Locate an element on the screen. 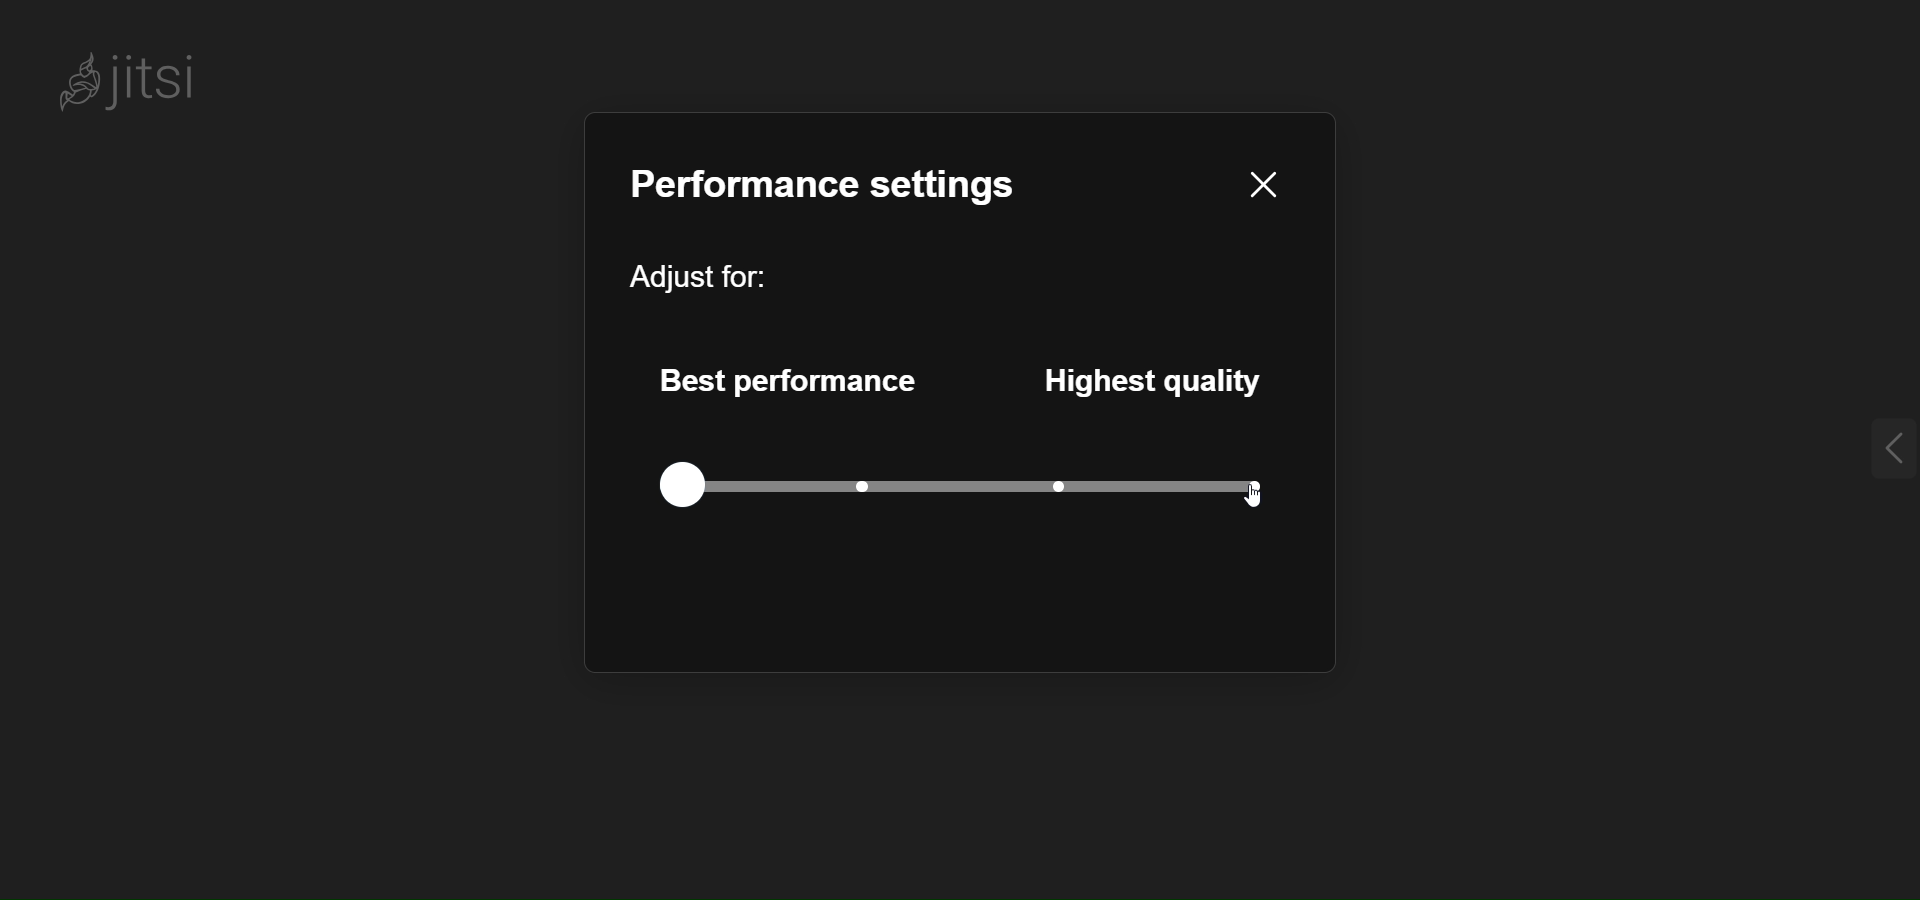  cursor is located at coordinates (1259, 500).